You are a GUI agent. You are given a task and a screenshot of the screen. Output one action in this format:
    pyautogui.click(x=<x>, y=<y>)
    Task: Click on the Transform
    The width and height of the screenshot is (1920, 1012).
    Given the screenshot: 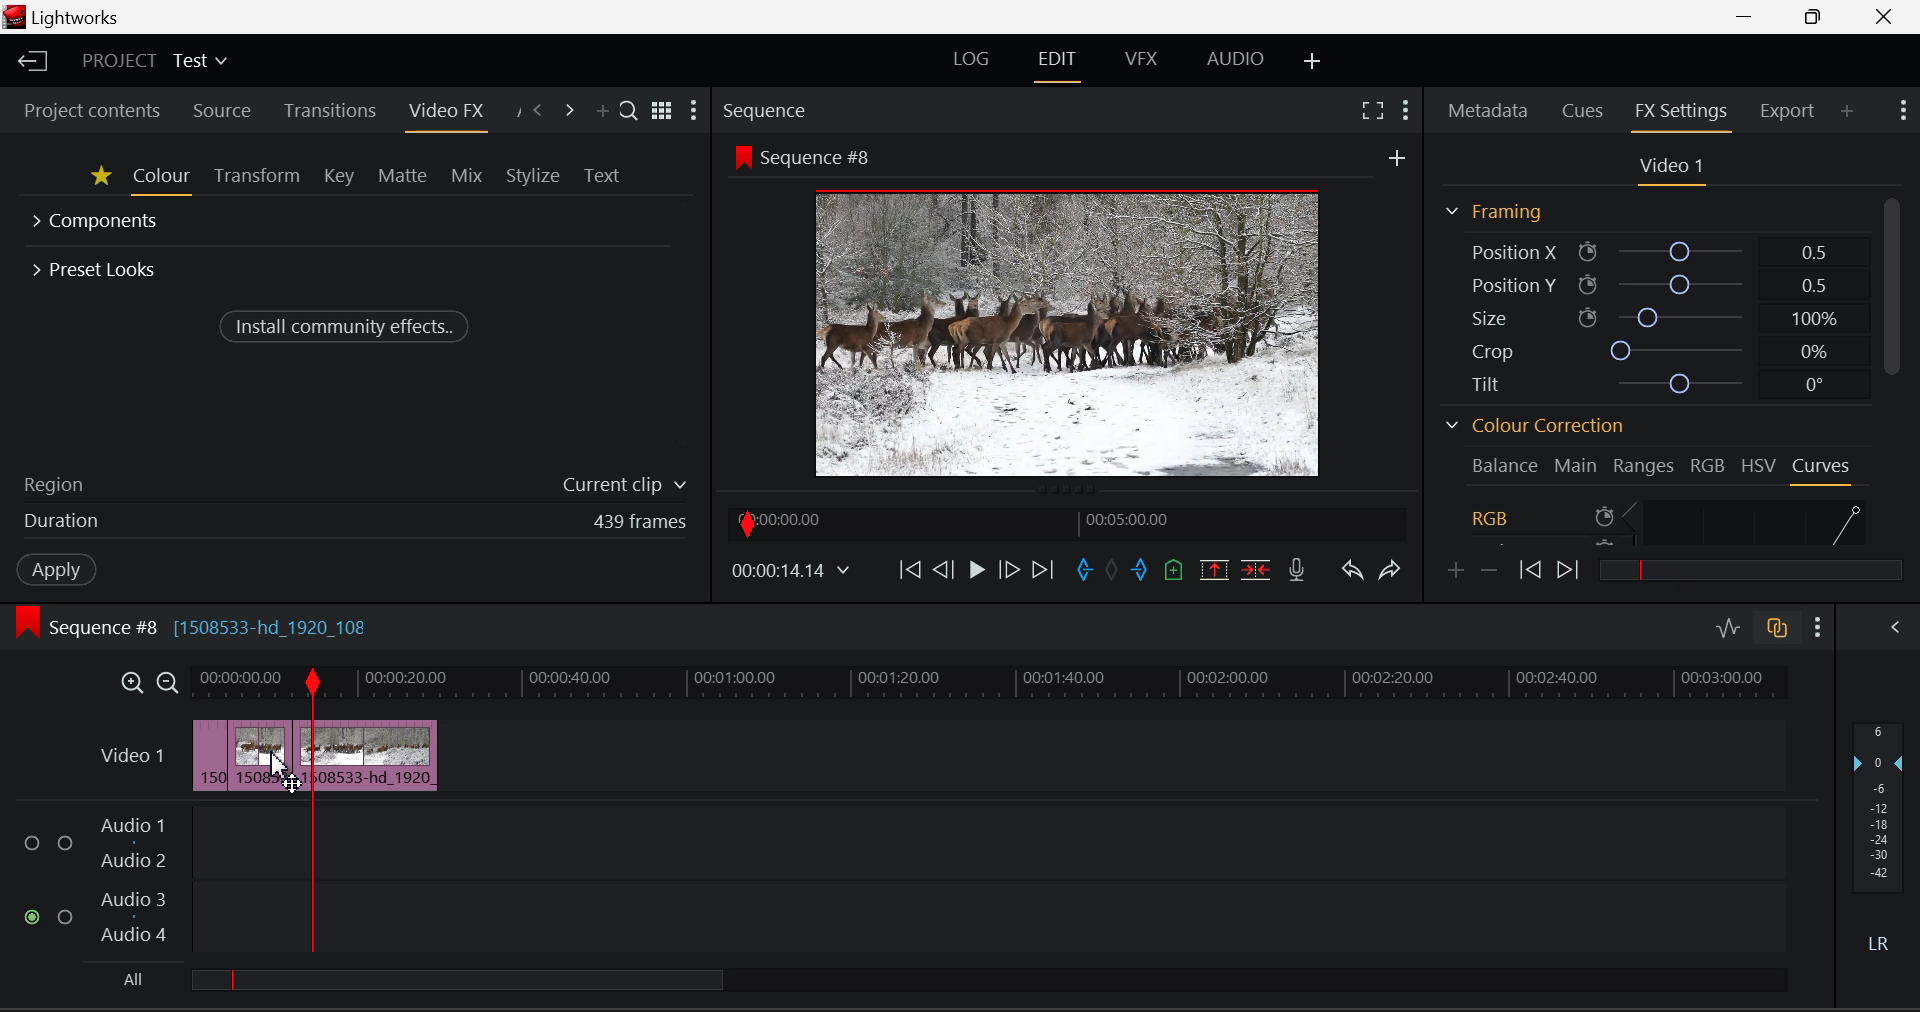 What is the action you would take?
    pyautogui.click(x=254, y=178)
    